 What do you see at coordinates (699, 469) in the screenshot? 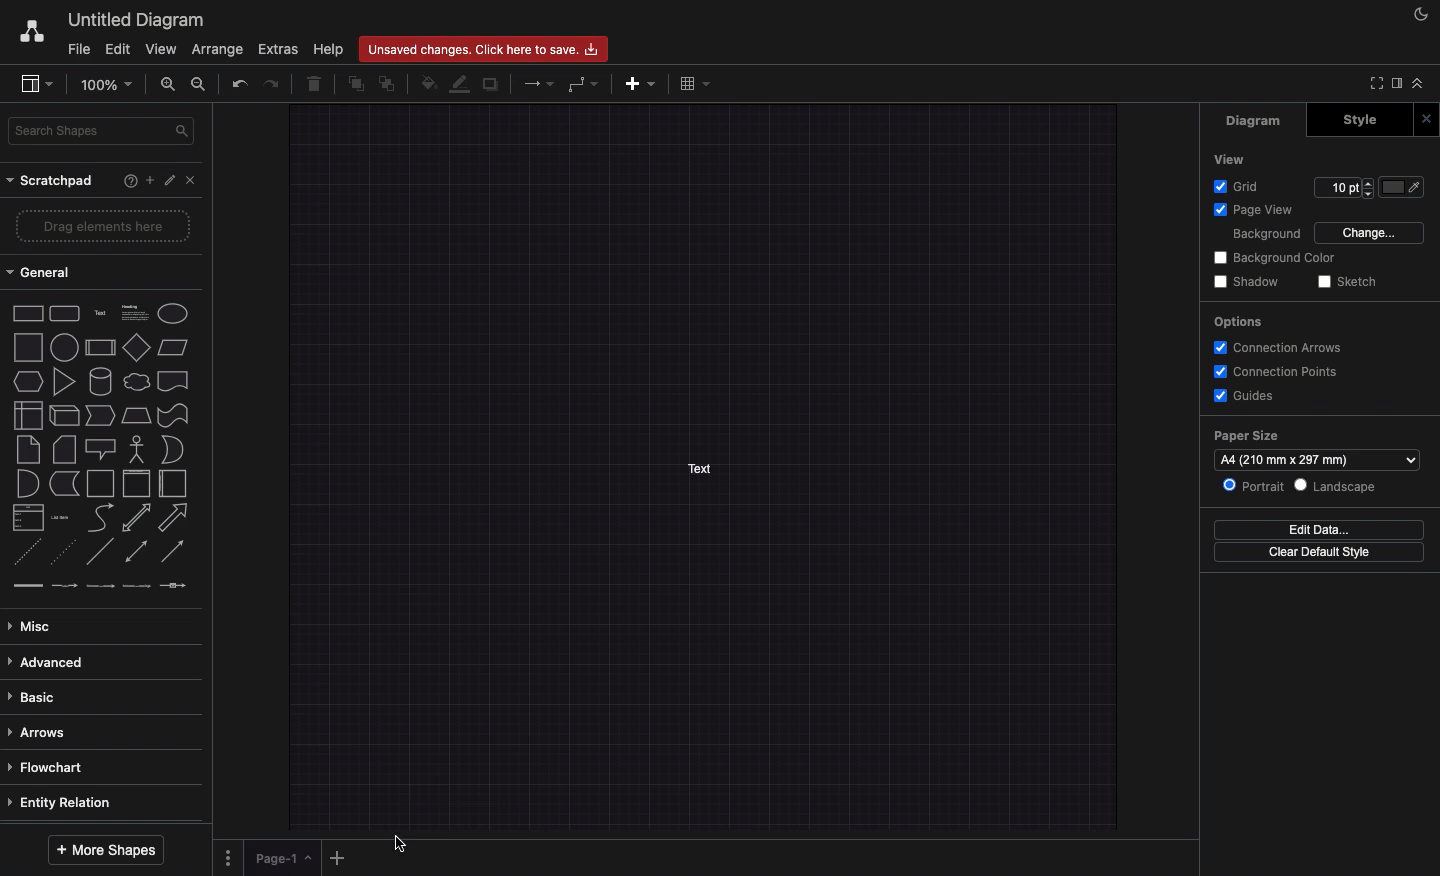
I see `Text` at bounding box center [699, 469].